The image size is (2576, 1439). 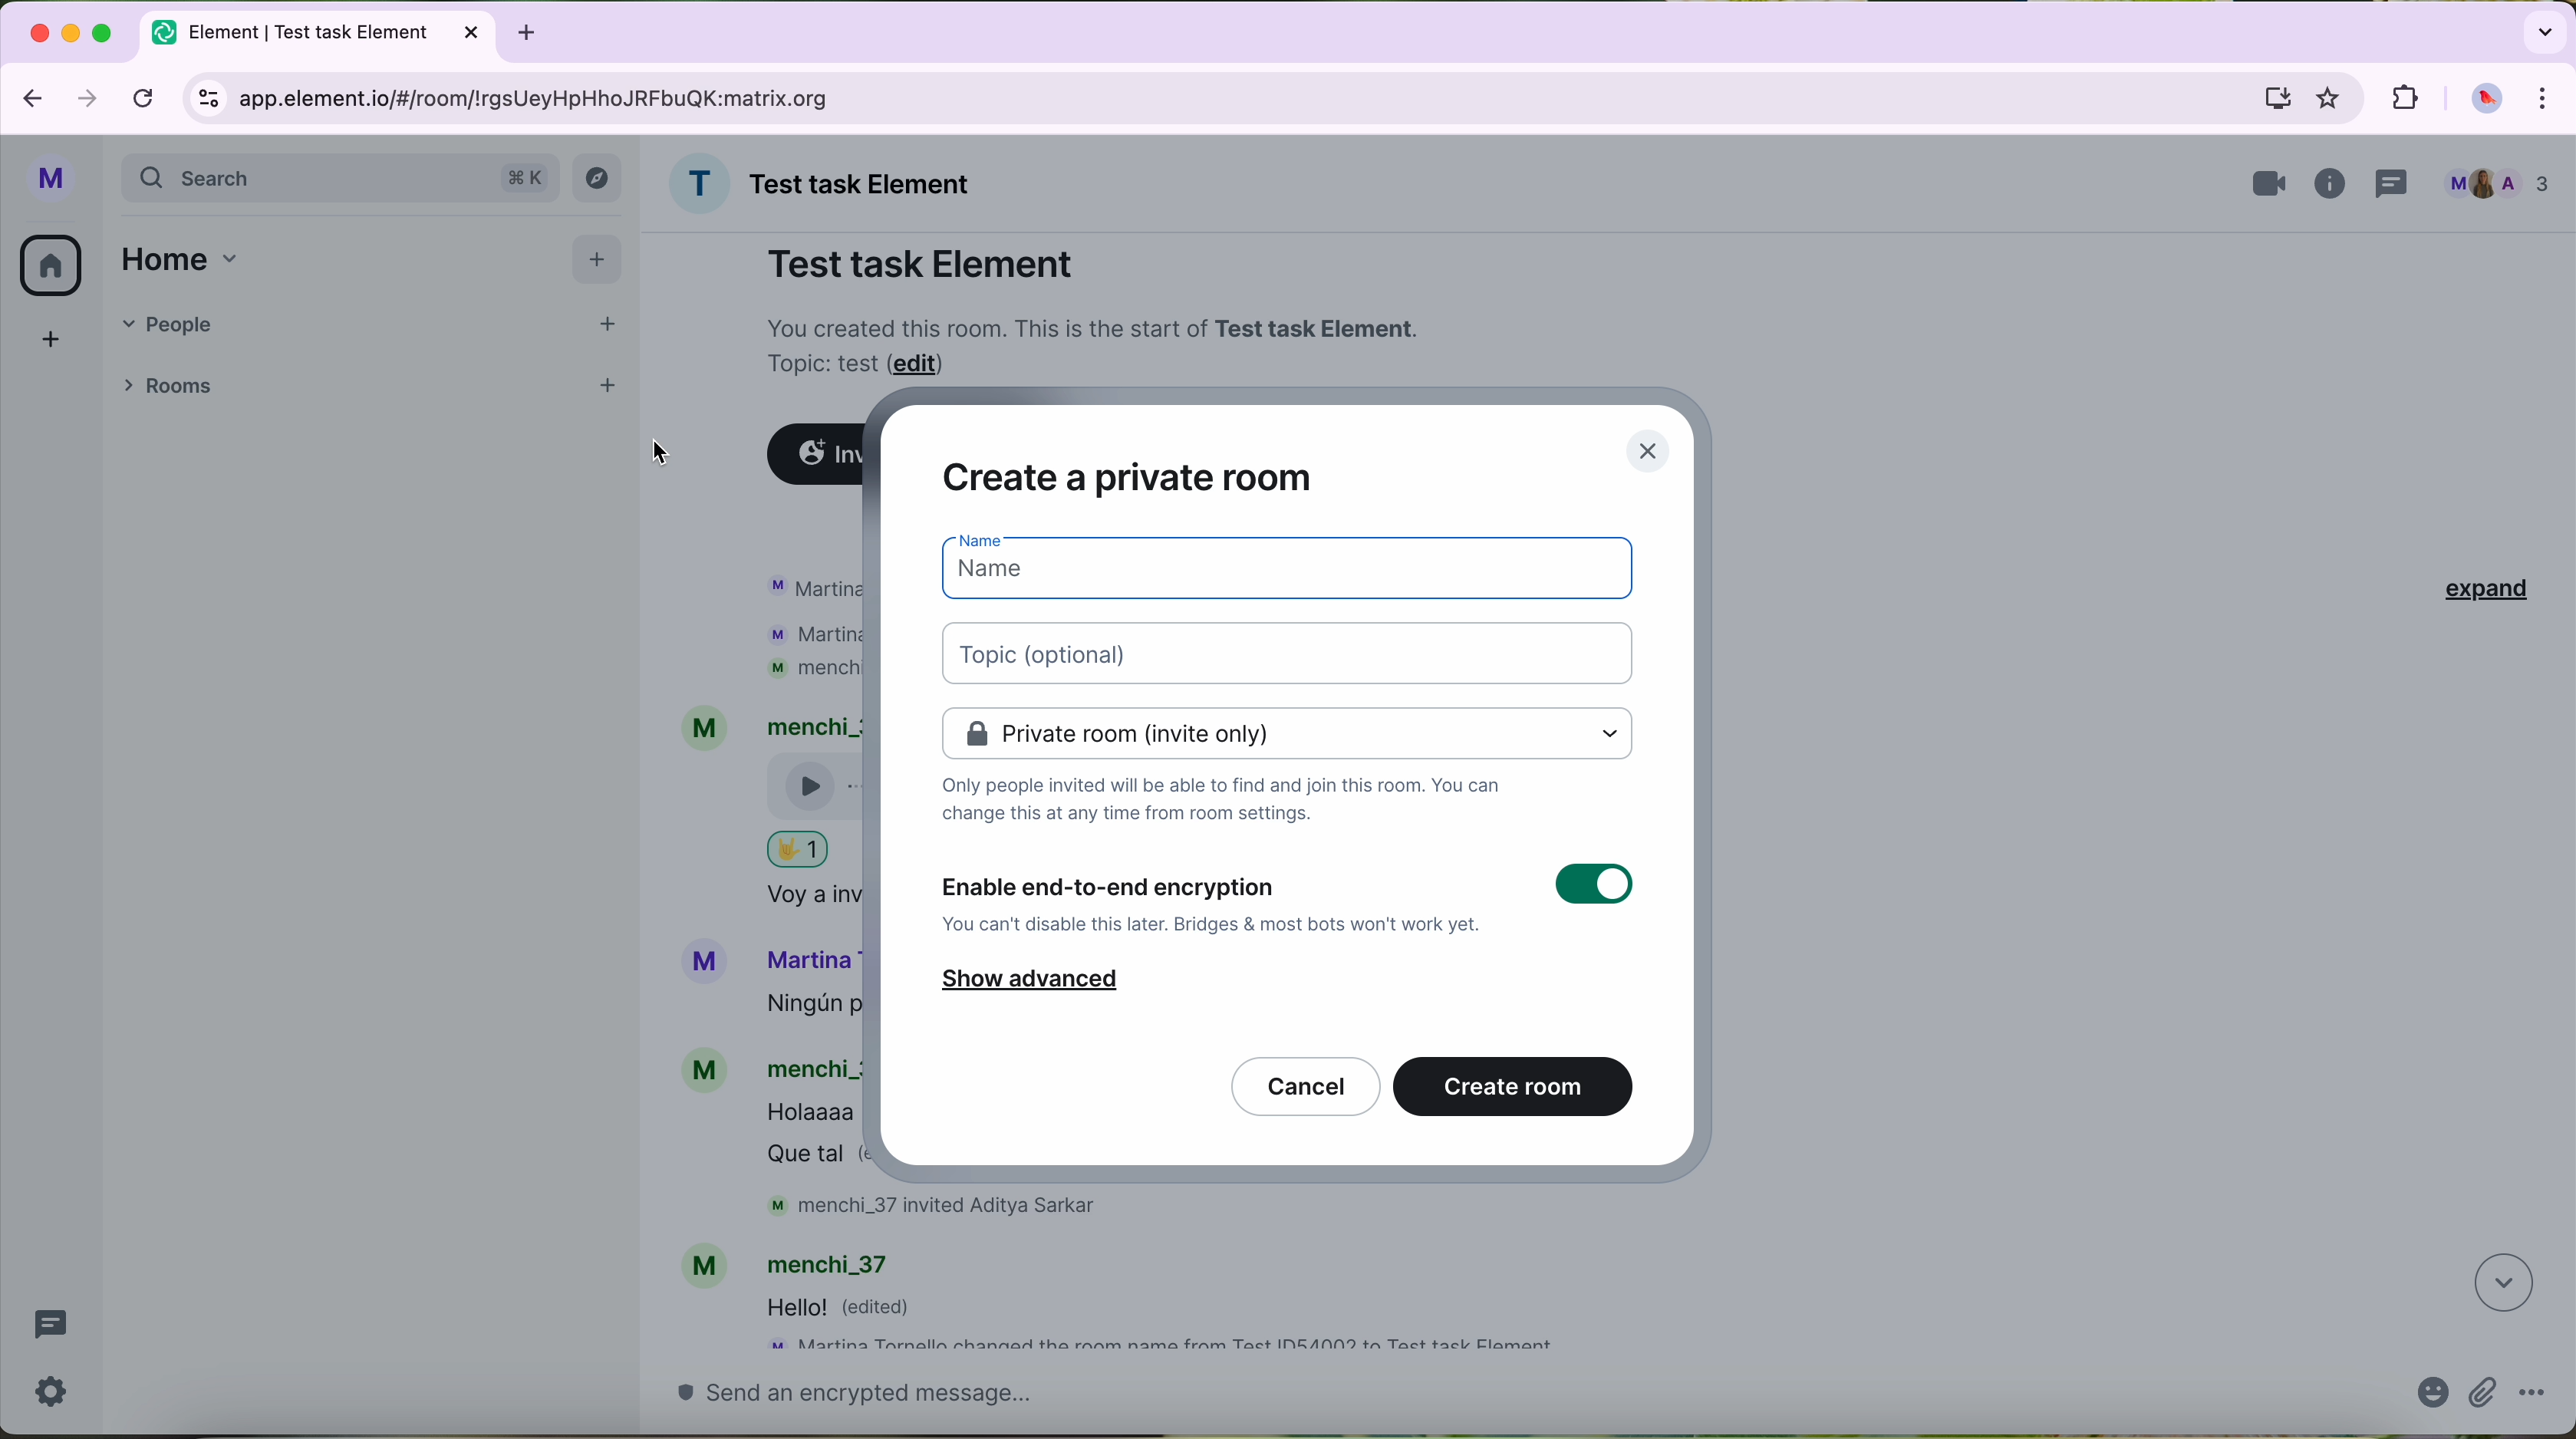 What do you see at coordinates (2334, 185) in the screenshot?
I see `information` at bounding box center [2334, 185].